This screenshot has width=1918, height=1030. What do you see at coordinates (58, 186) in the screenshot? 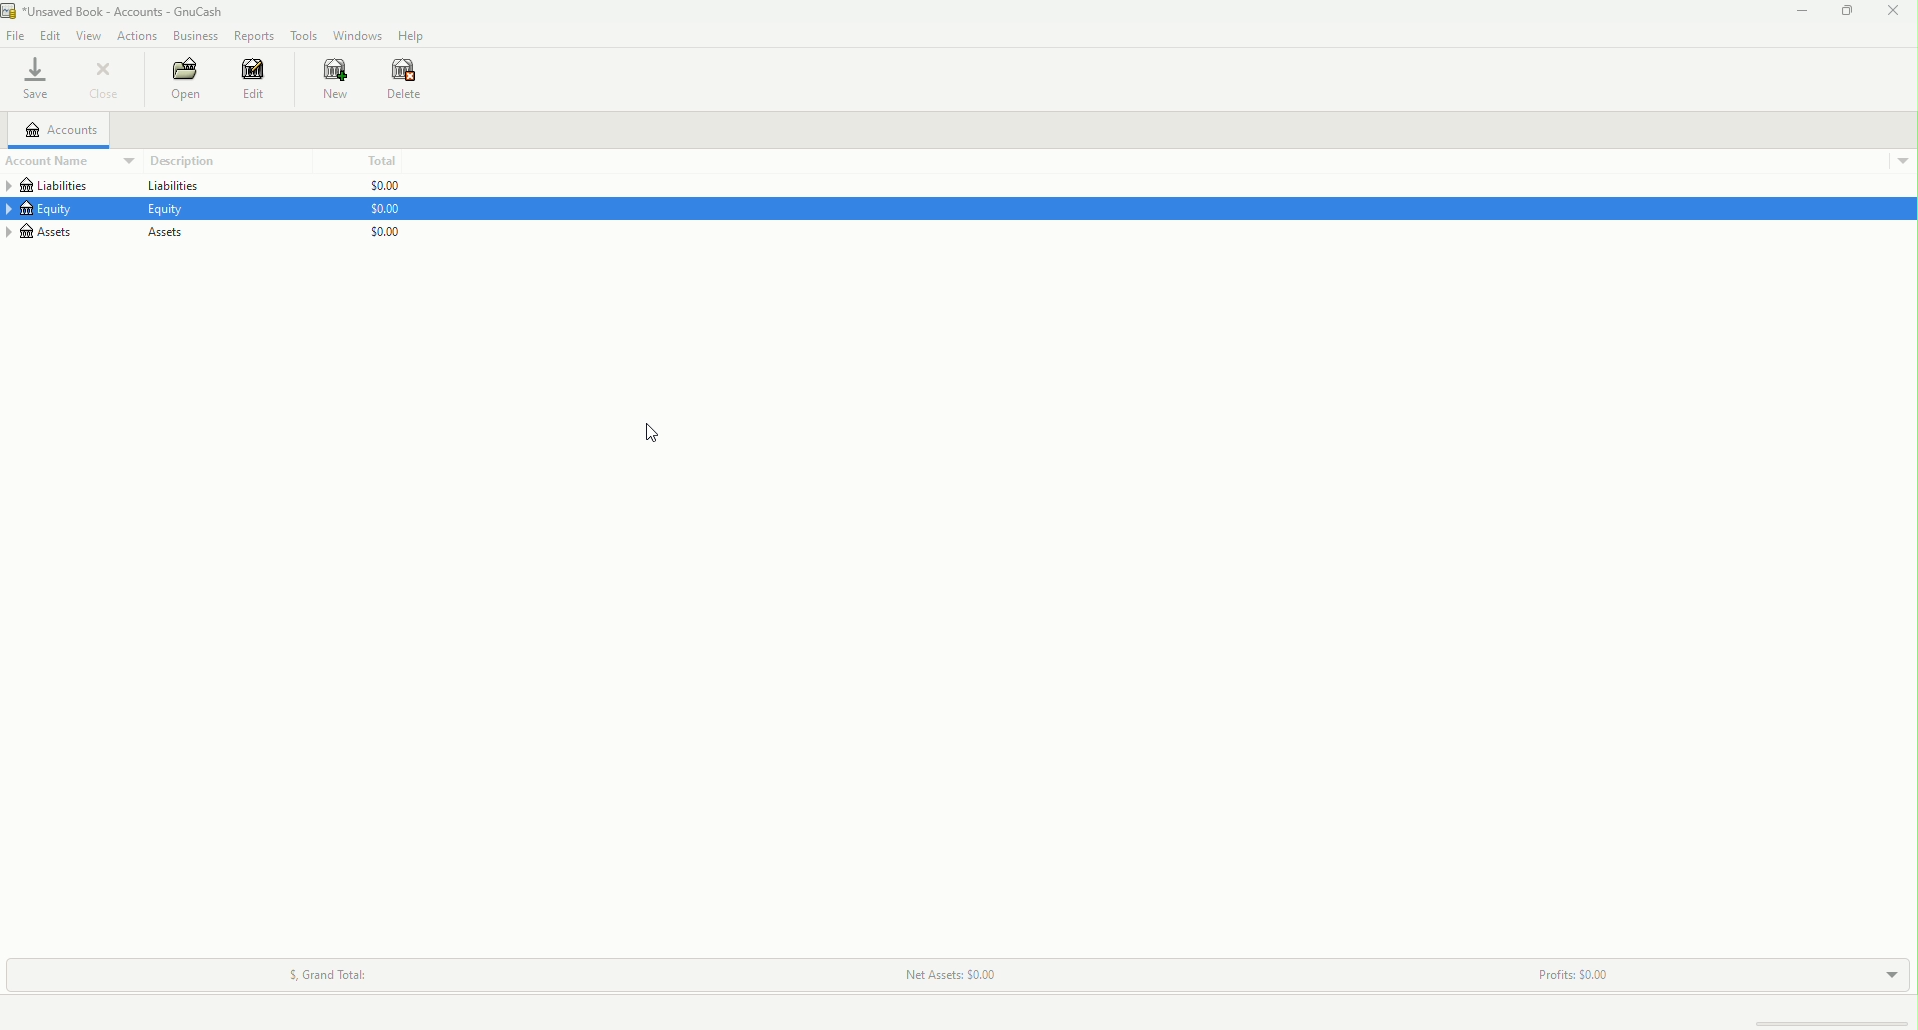
I see `Liabilities` at bounding box center [58, 186].